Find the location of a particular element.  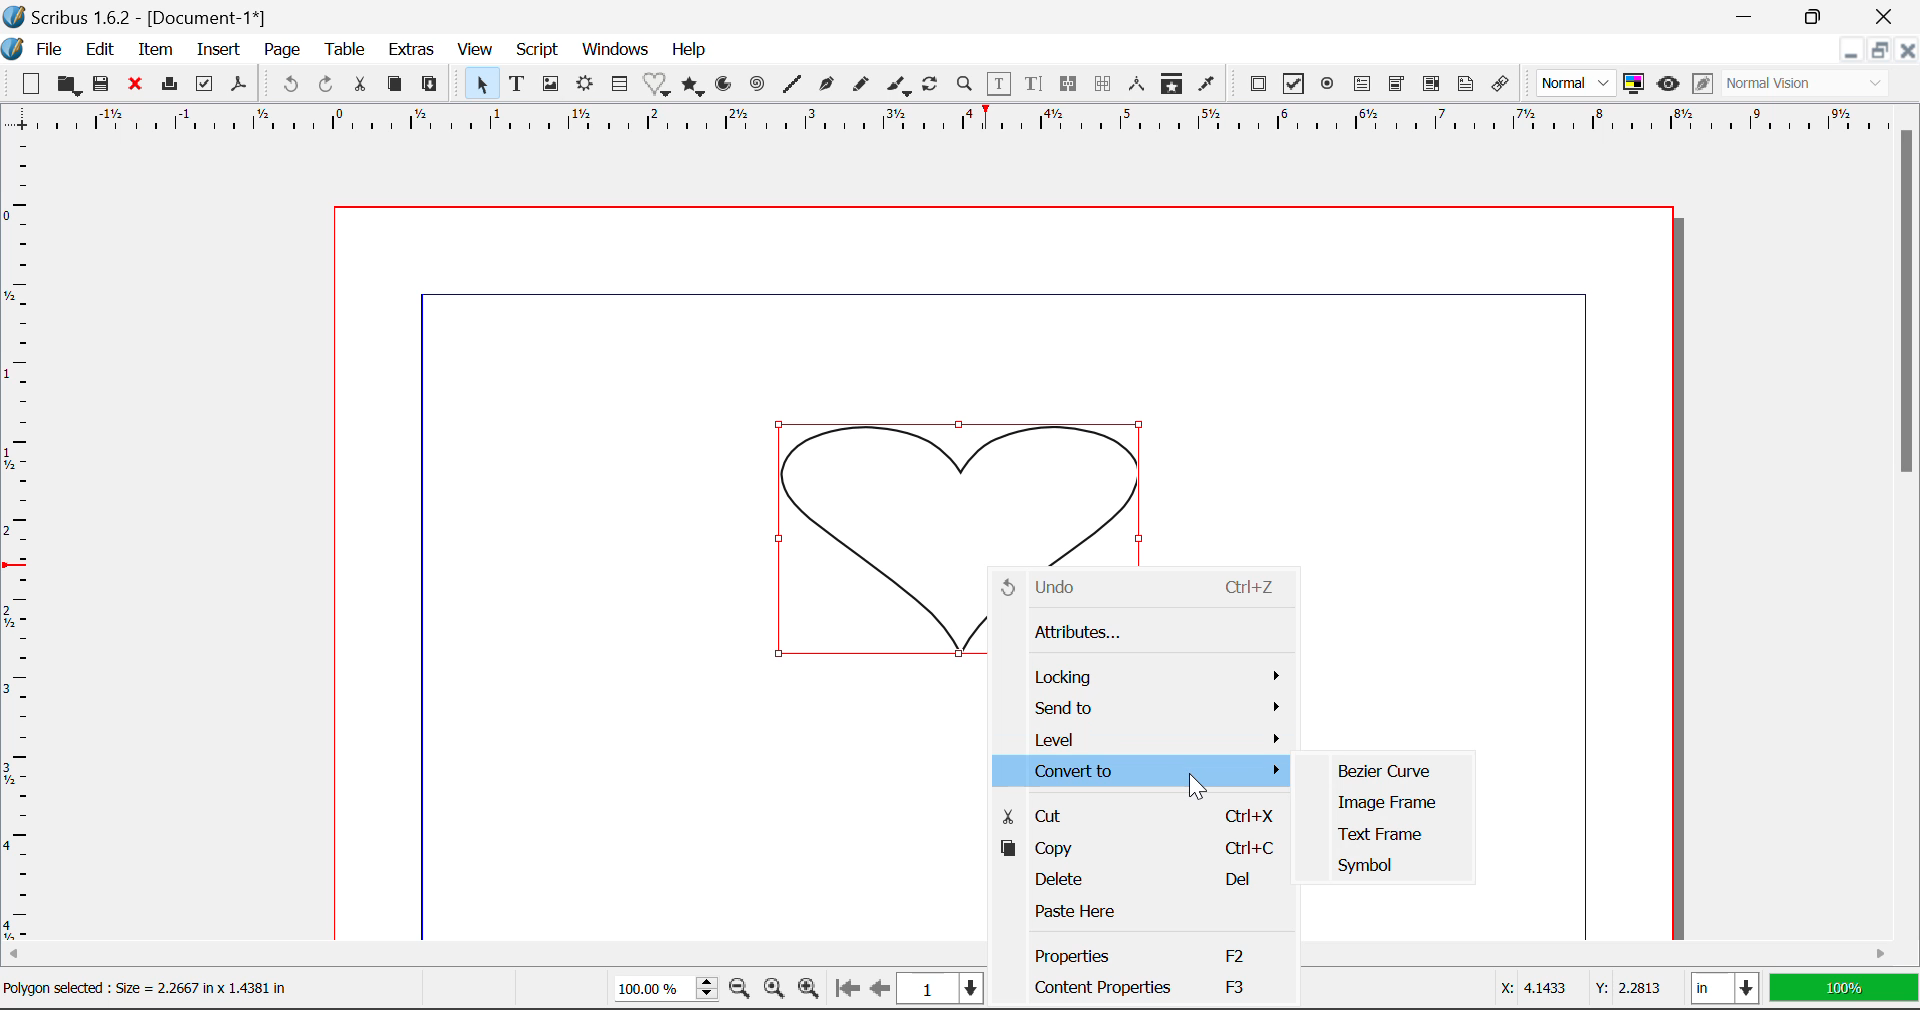

Undo is located at coordinates (1141, 588).